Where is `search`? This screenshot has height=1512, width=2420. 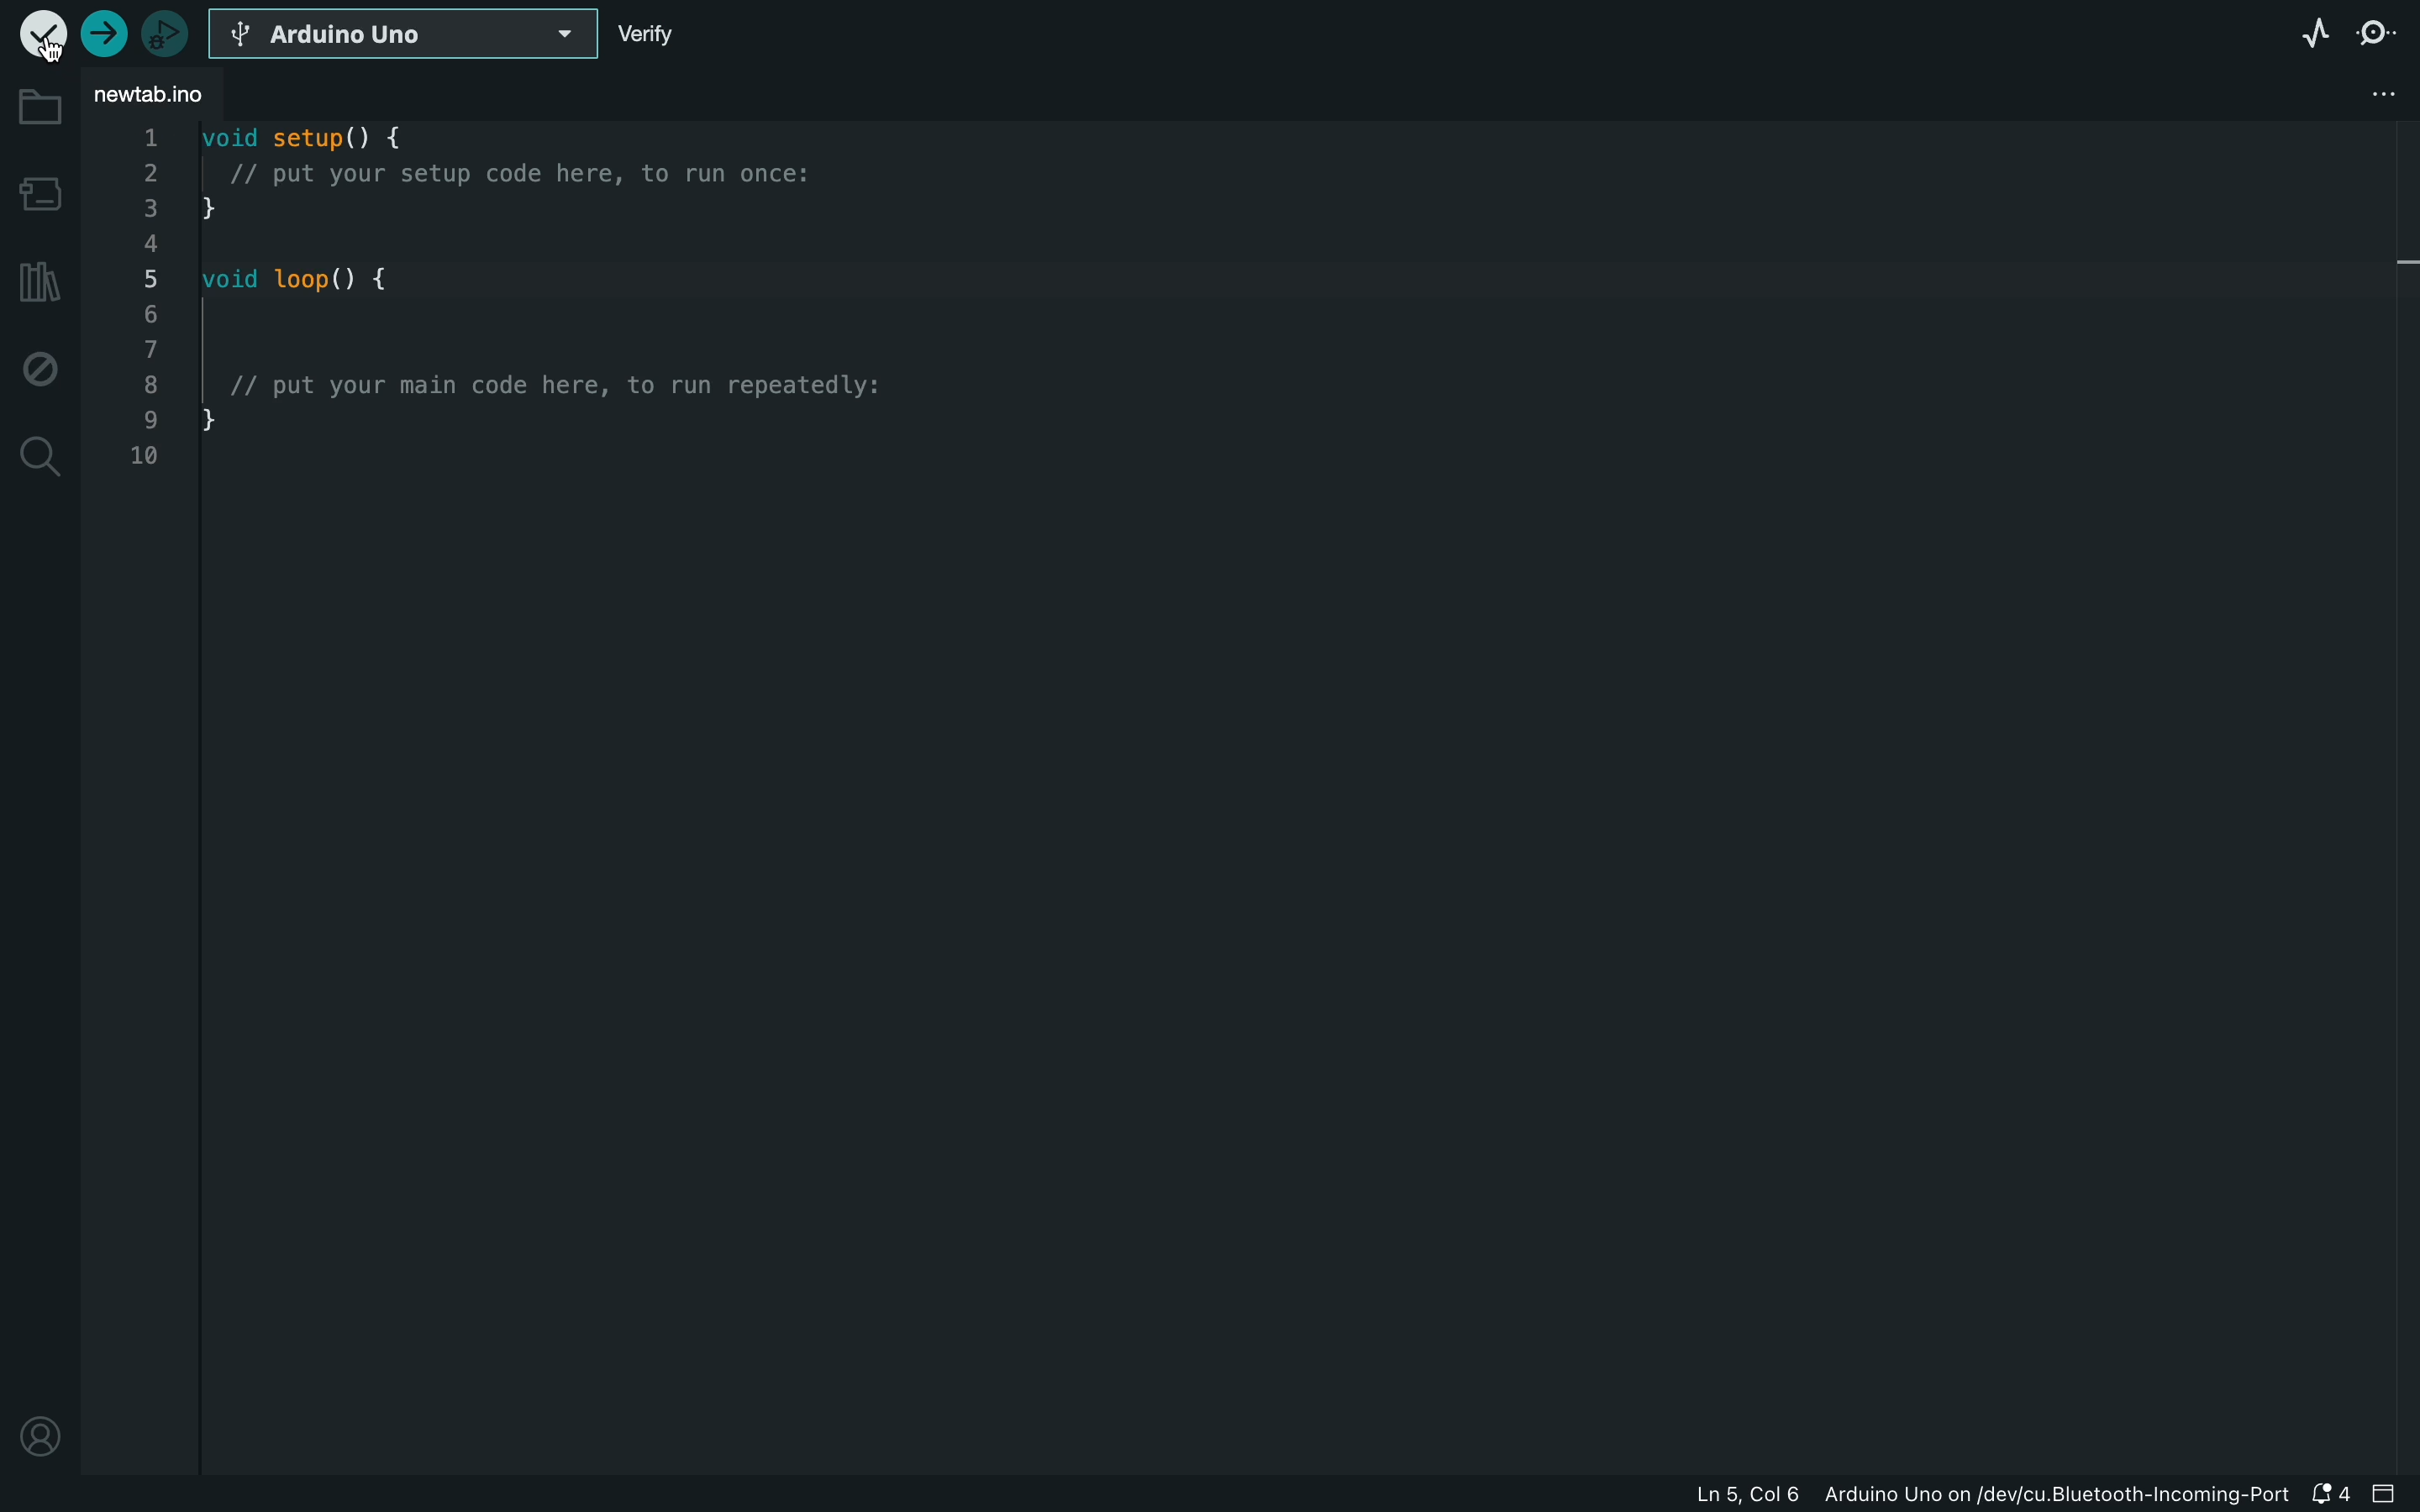 search is located at coordinates (34, 461).